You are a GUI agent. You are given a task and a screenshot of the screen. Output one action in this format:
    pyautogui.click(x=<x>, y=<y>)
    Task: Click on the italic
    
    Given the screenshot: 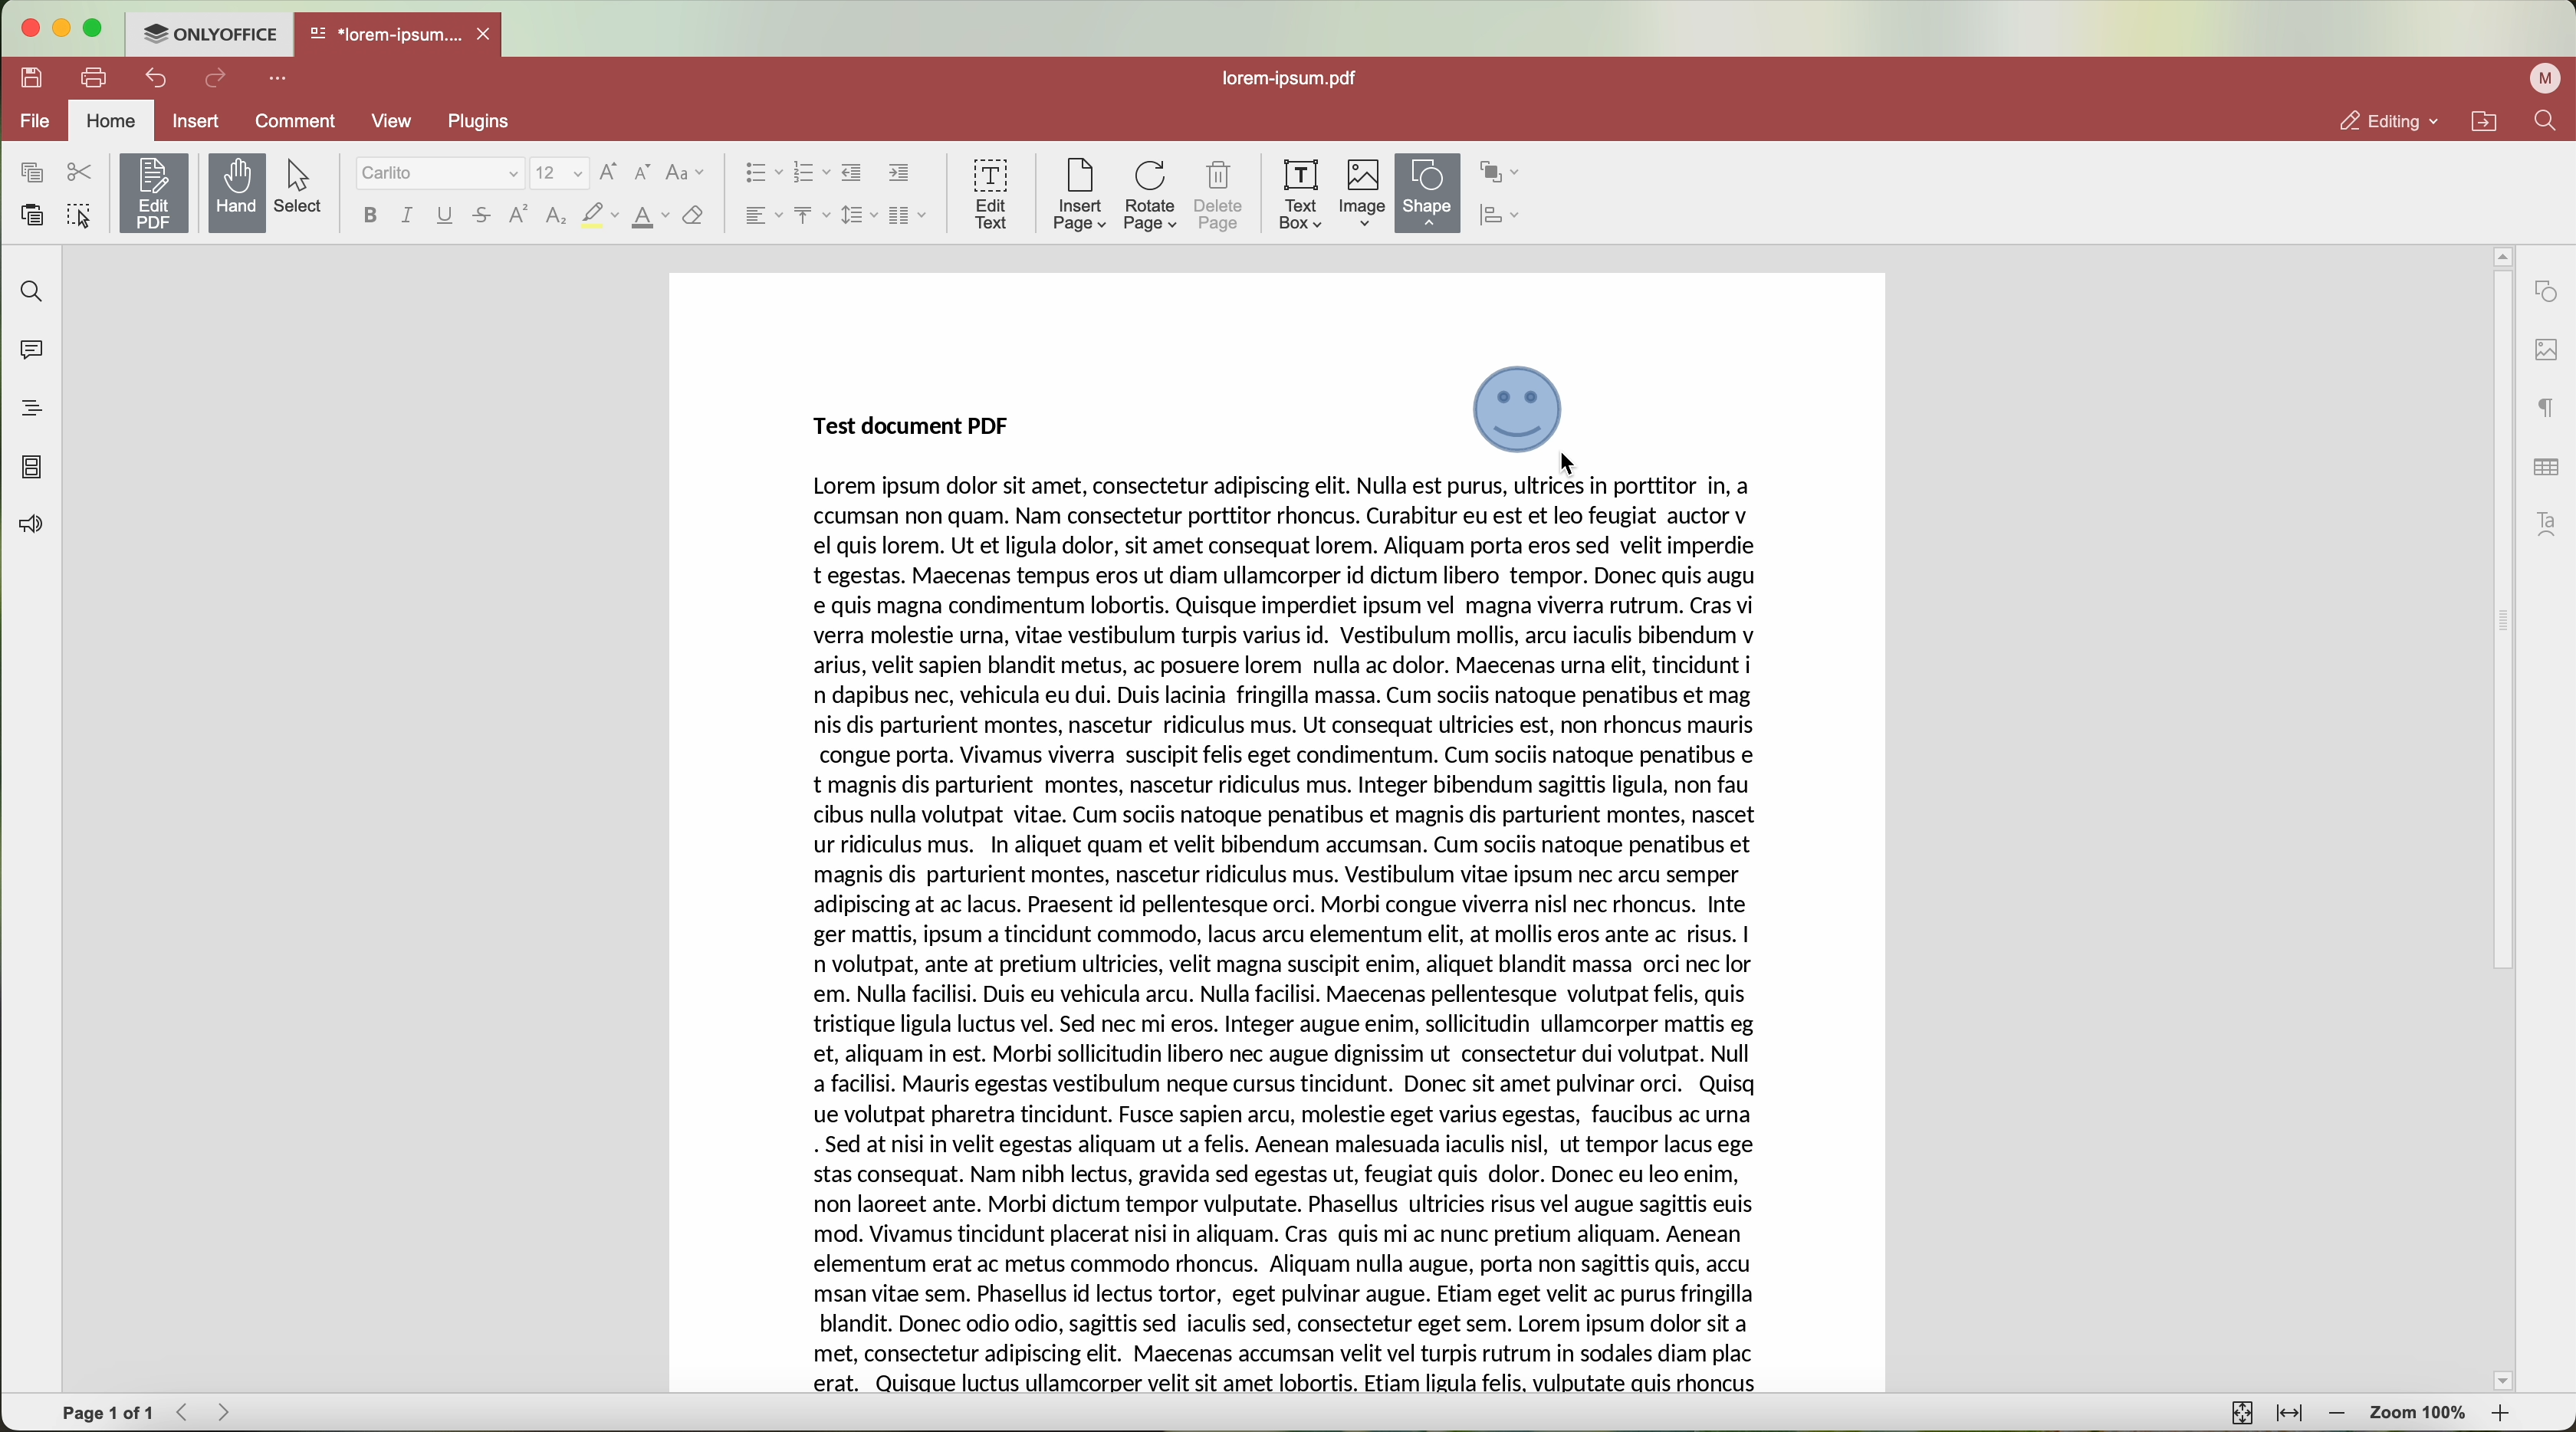 What is the action you would take?
    pyautogui.click(x=405, y=214)
    